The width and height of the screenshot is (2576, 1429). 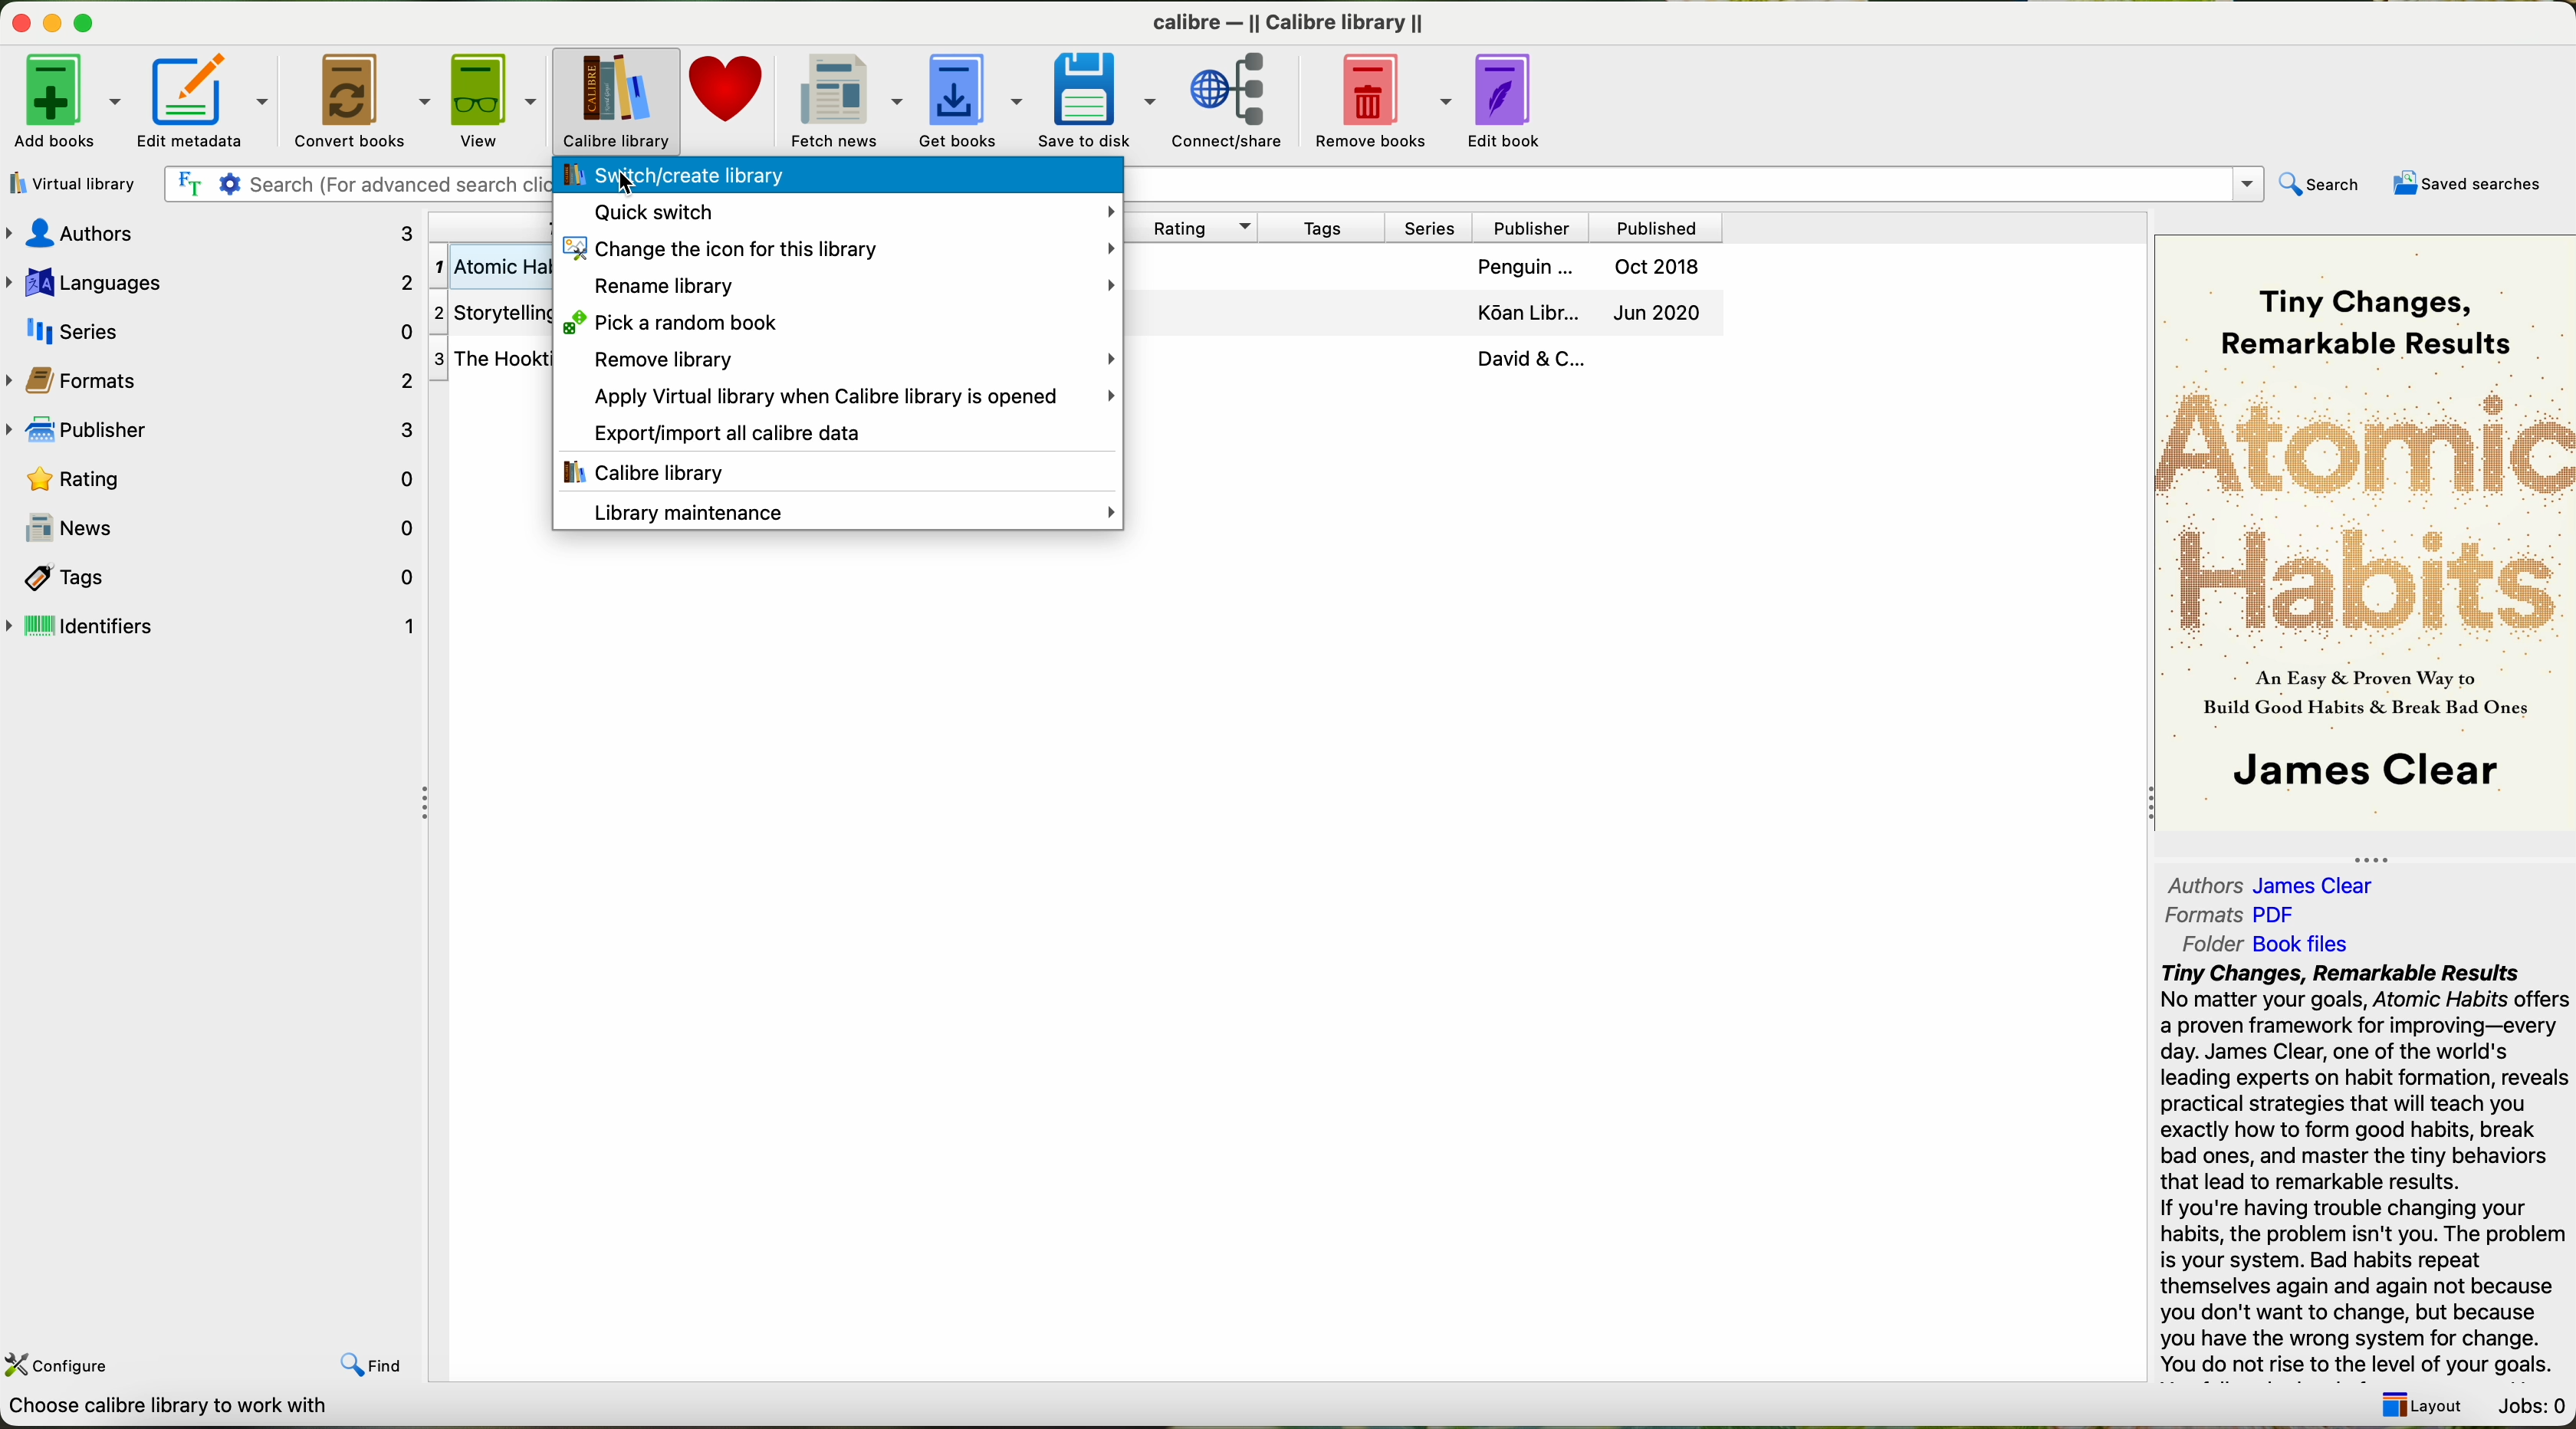 I want to click on edit book, so click(x=1513, y=97).